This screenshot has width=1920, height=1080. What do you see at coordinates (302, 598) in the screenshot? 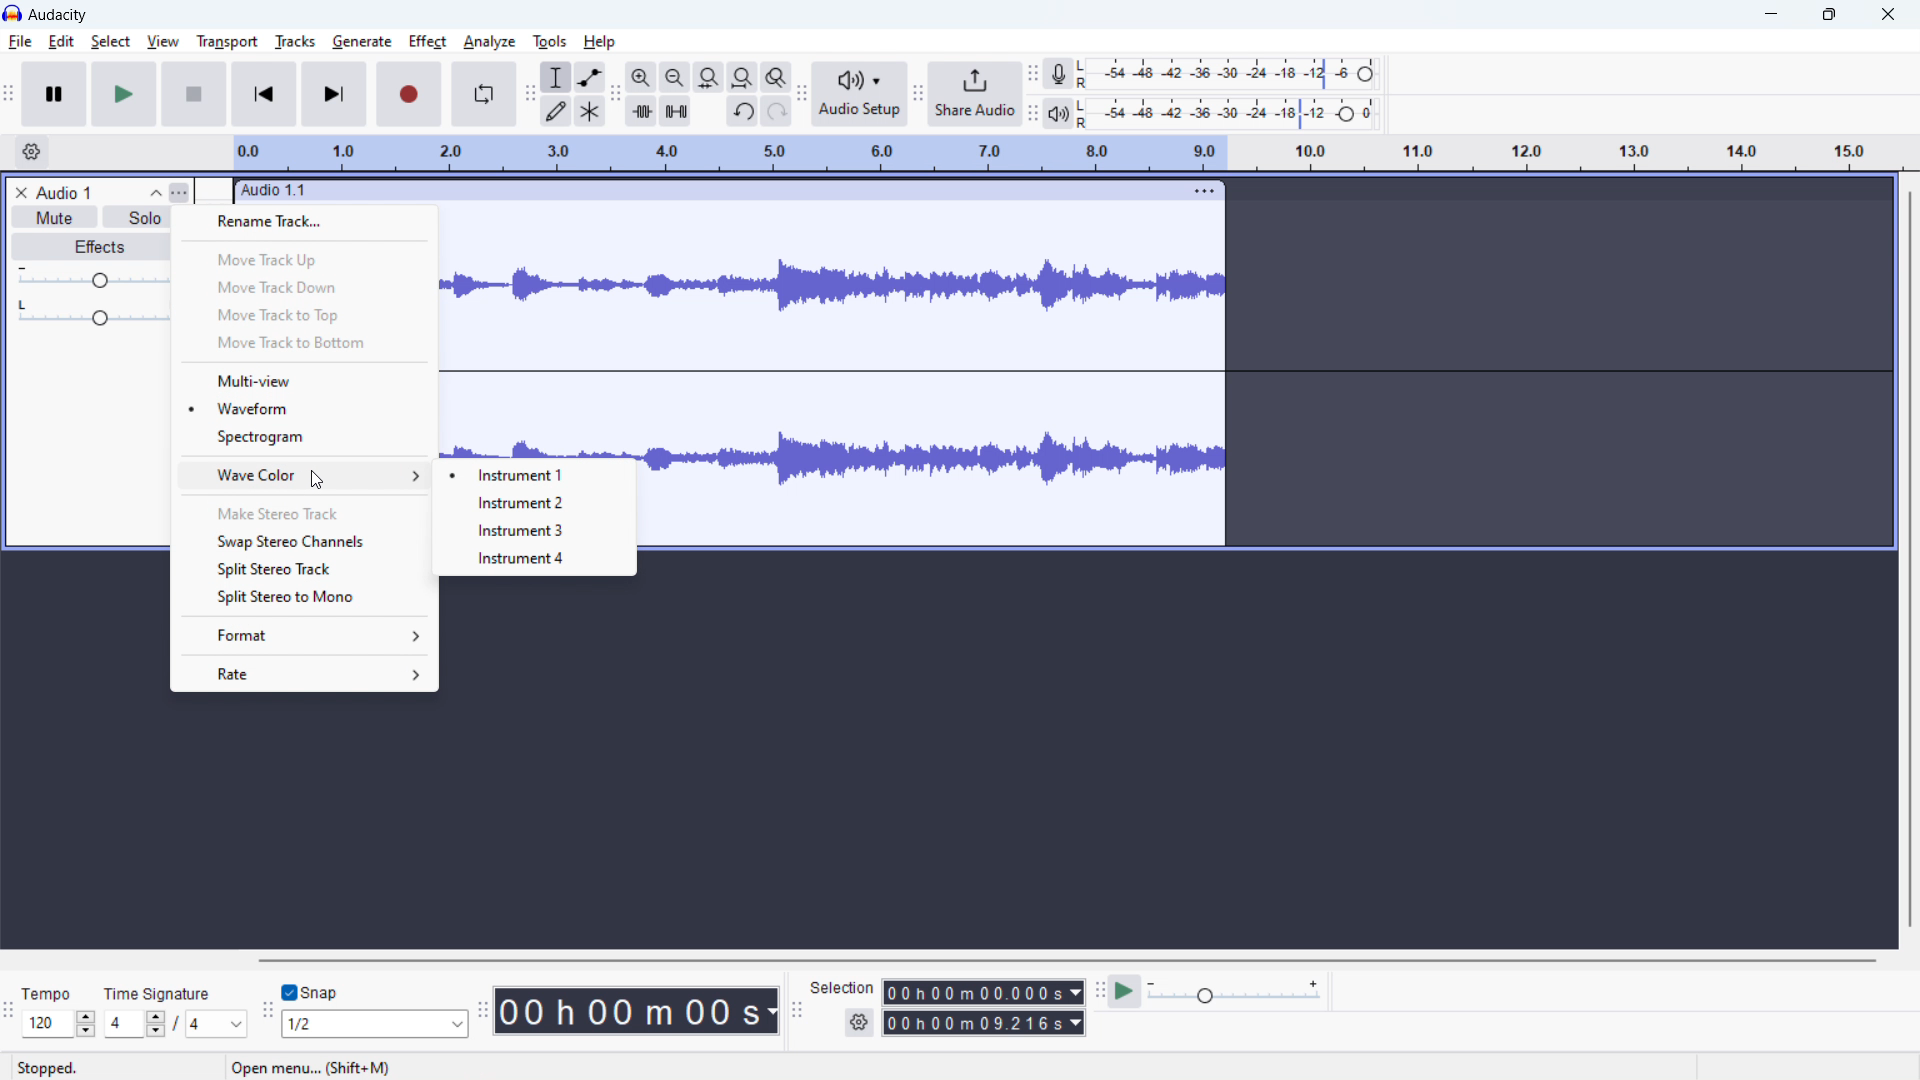
I see `split stereo to mono` at bounding box center [302, 598].